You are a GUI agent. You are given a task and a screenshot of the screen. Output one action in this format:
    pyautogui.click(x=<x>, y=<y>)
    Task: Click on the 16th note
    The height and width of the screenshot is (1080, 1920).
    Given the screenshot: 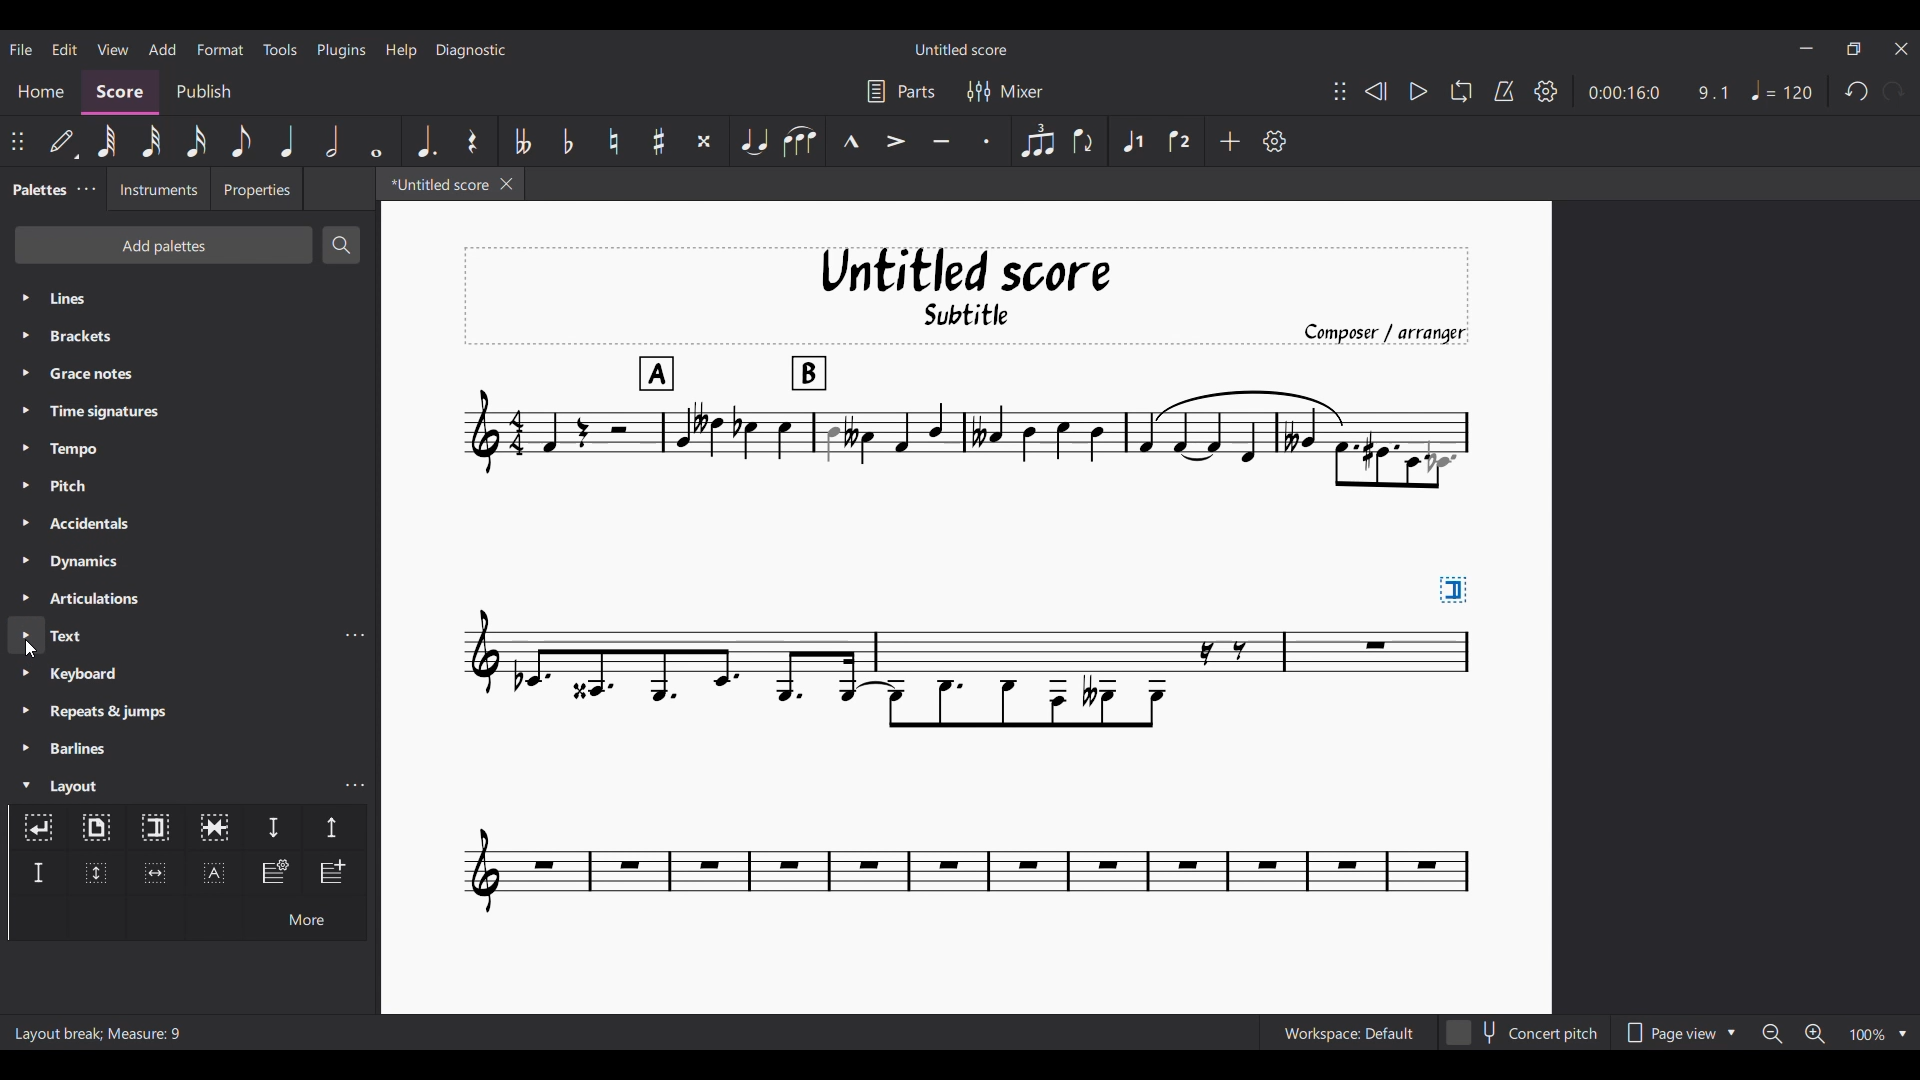 What is the action you would take?
    pyautogui.click(x=196, y=141)
    